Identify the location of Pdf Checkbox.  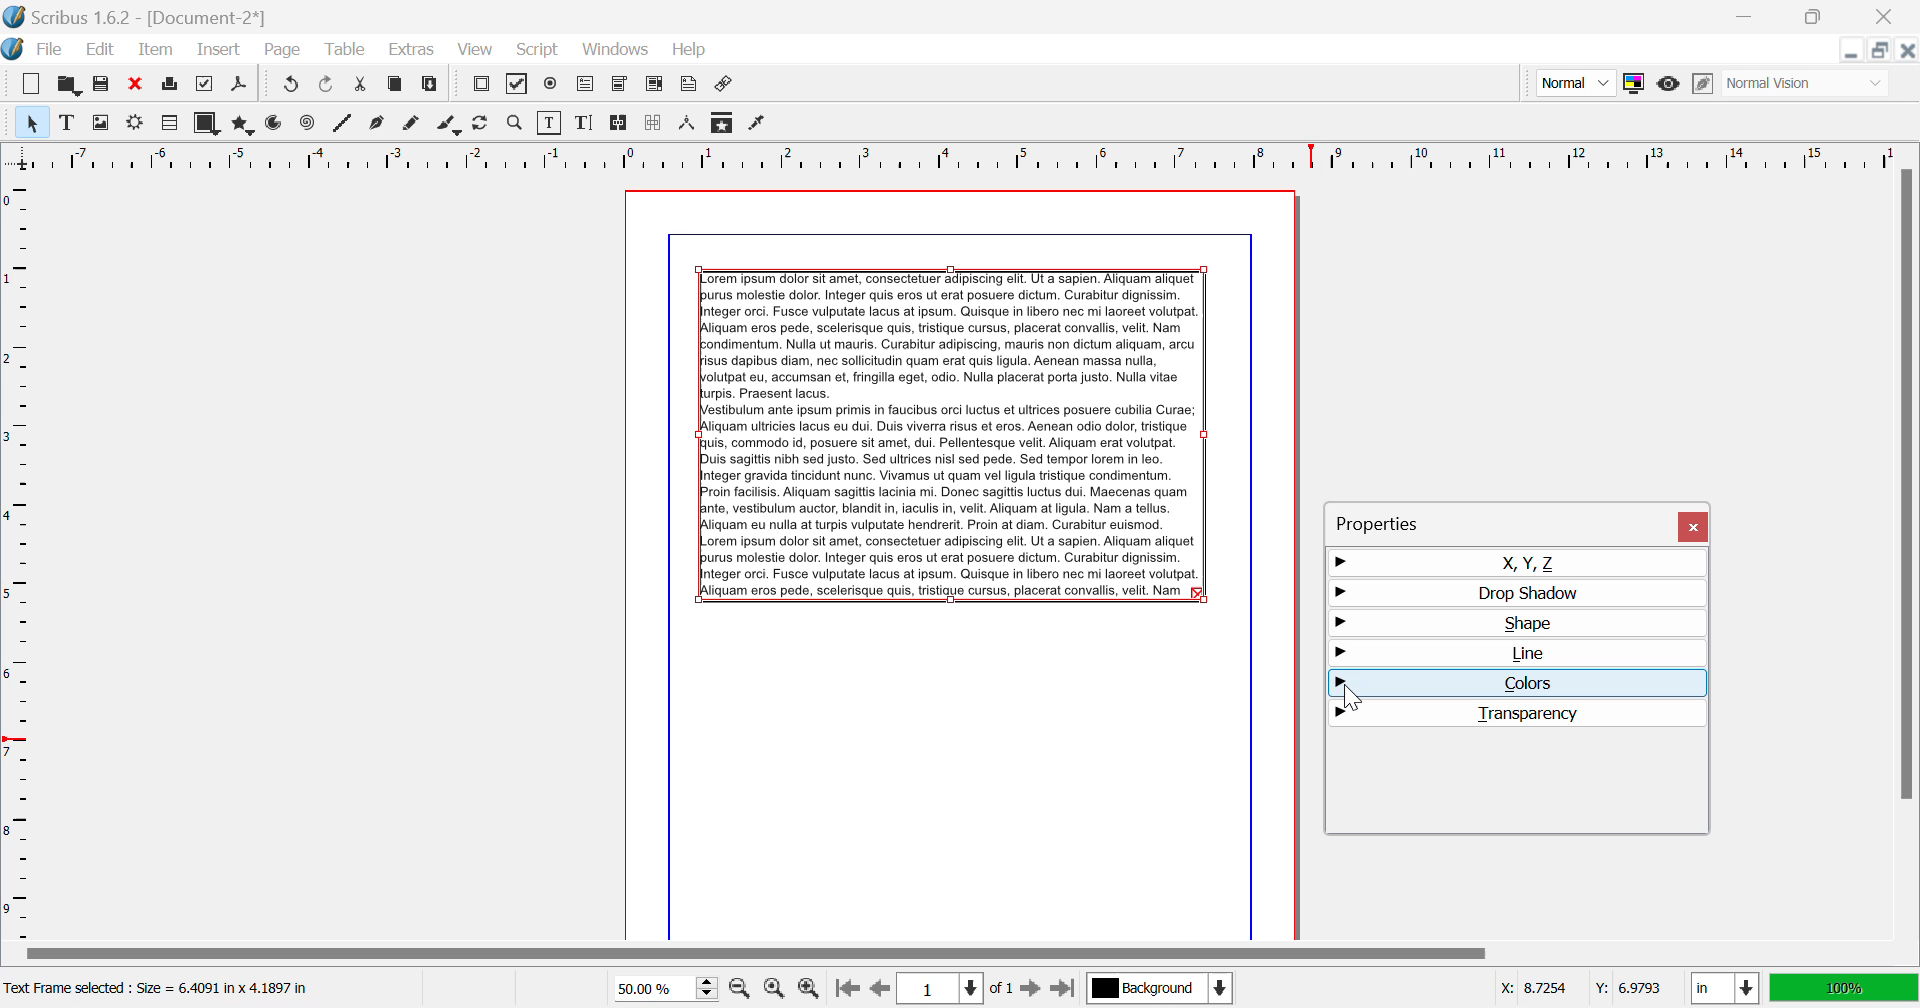
(518, 87).